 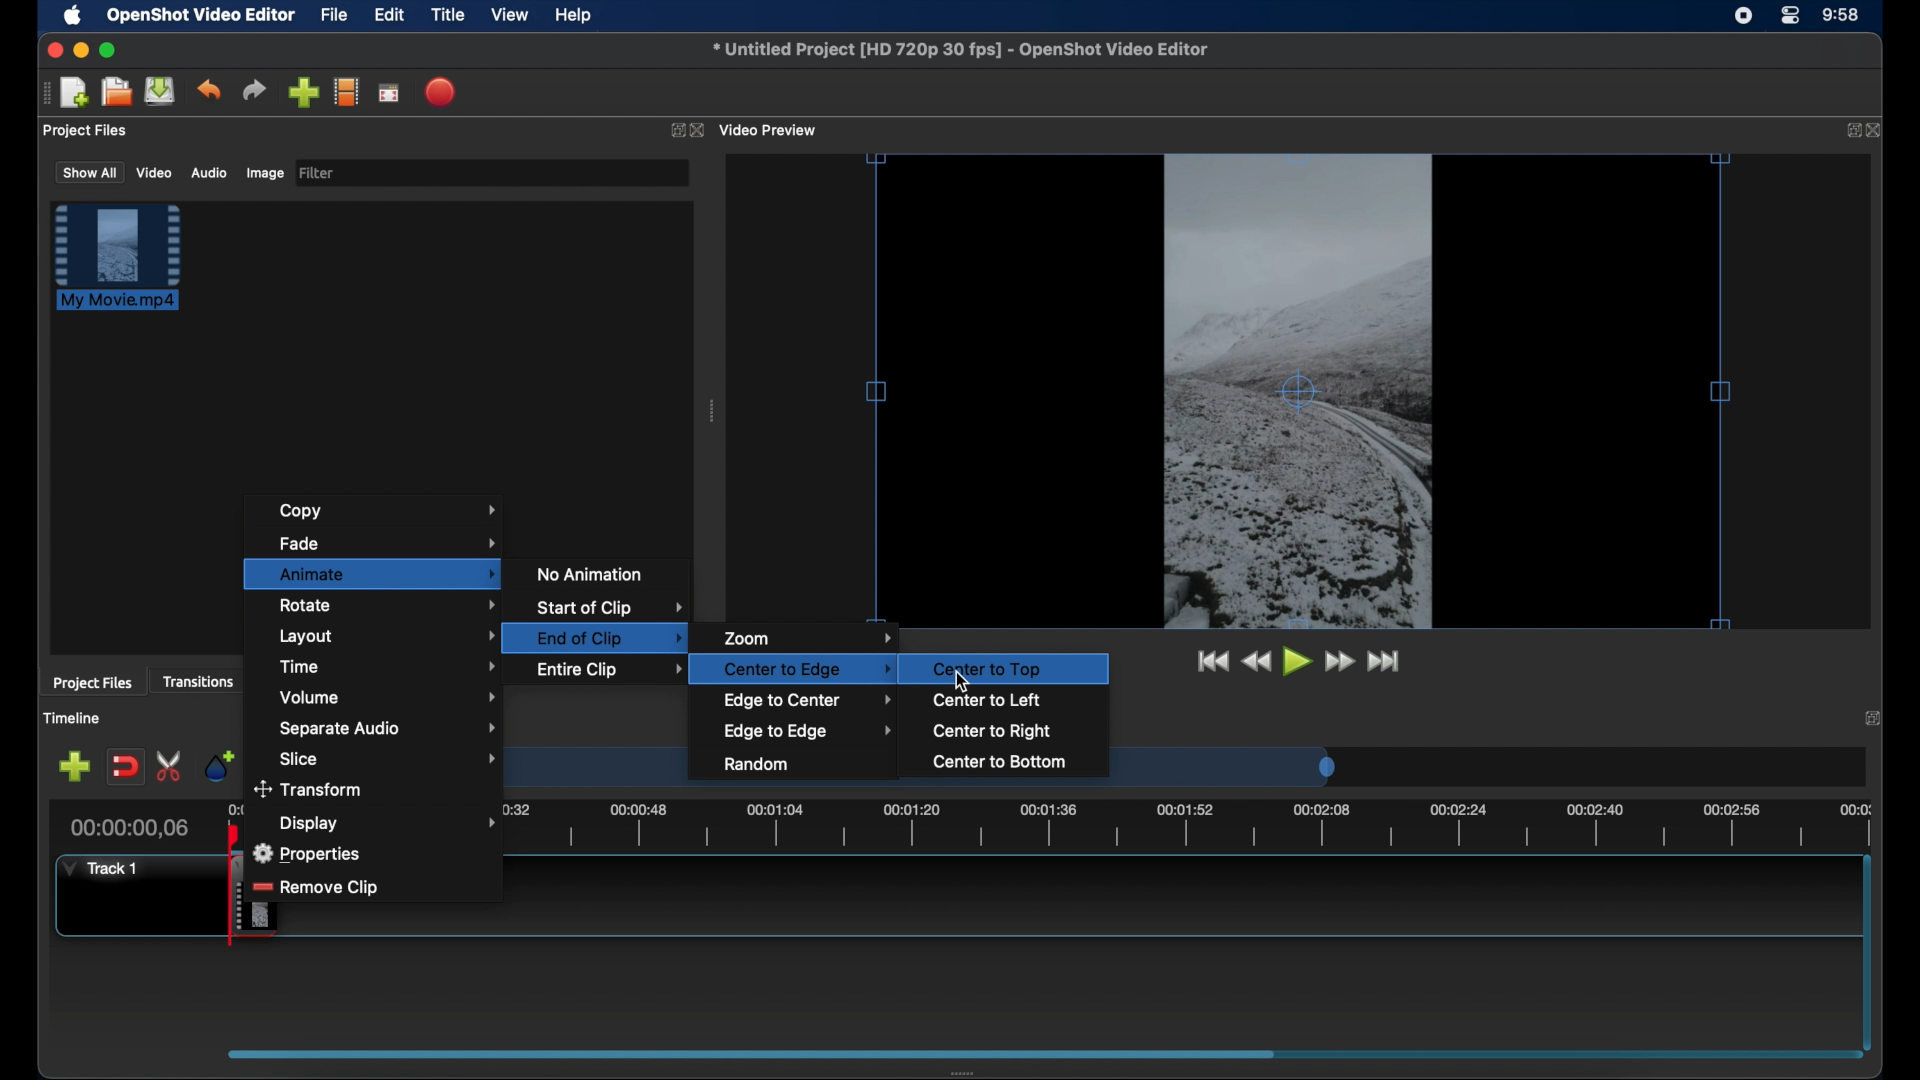 What do you see at coordinates (1299, 393) in the screenshot?
I see `video preview` at bounding box center [1299, 393].